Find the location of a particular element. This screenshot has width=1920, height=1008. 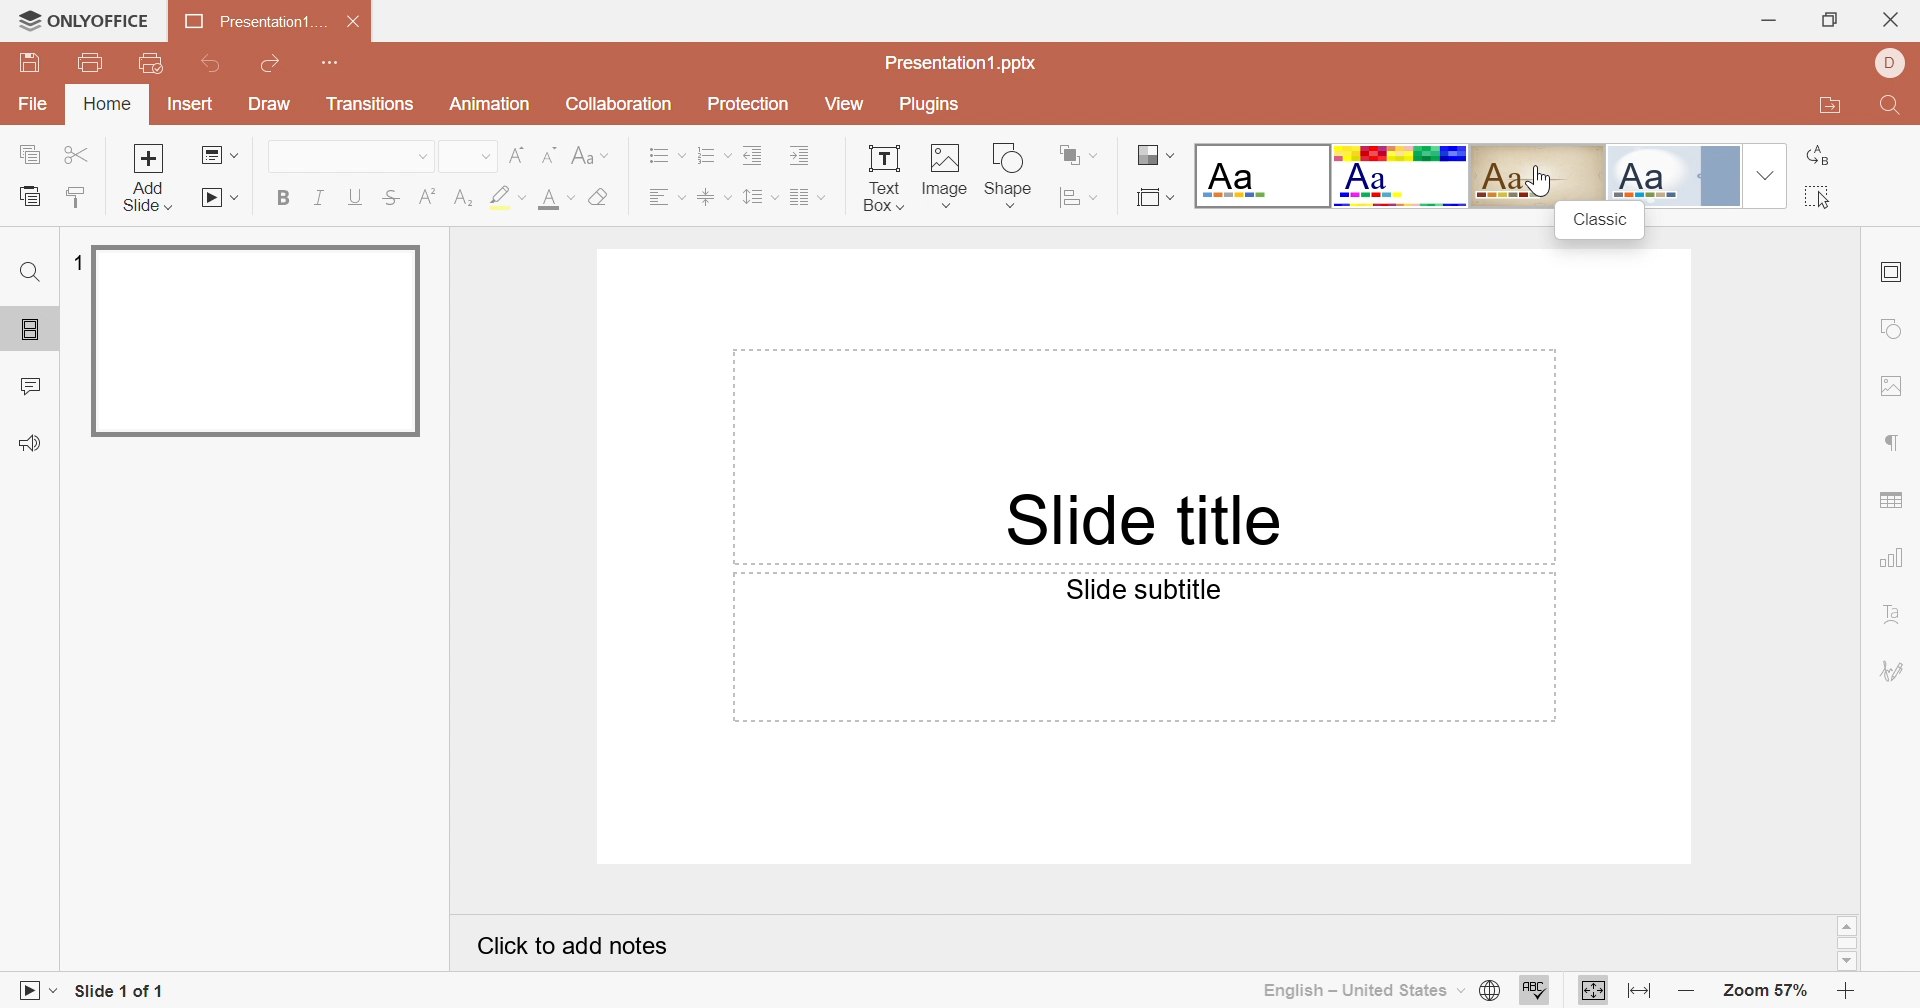

Align Text to Middle is located at coordinates (709, 197).